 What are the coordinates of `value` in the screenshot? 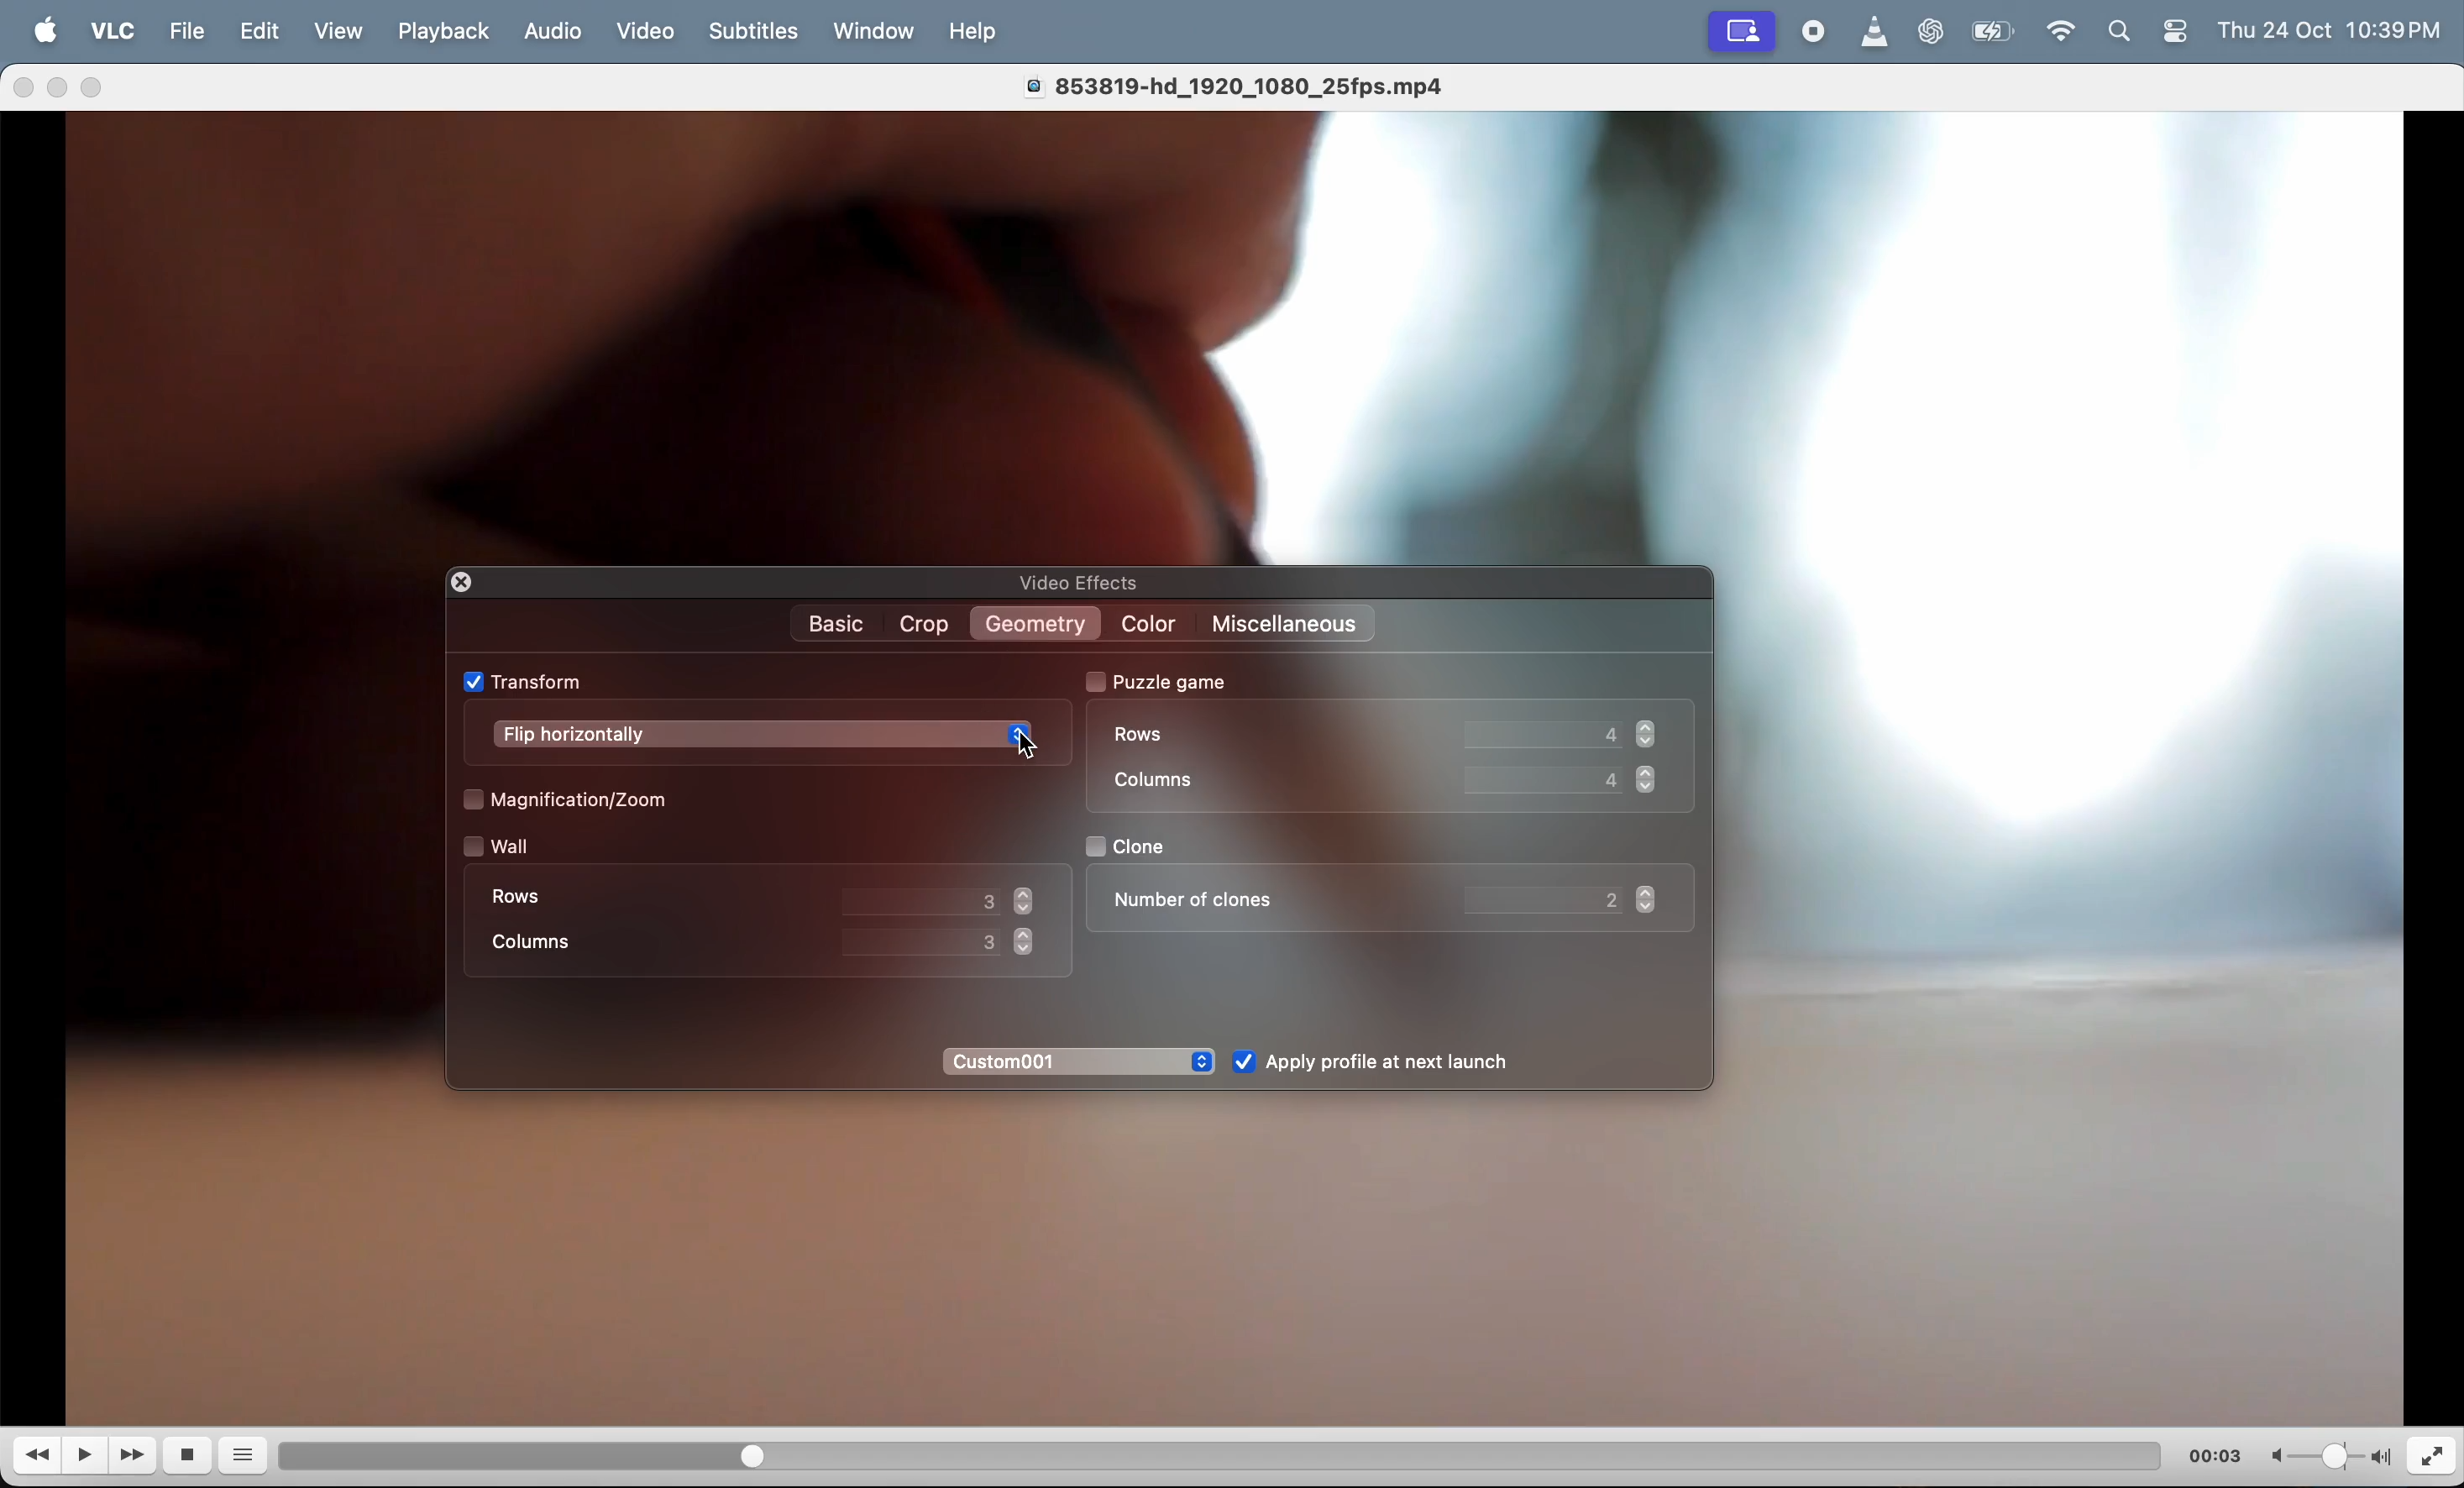 It's located at (944, 902).